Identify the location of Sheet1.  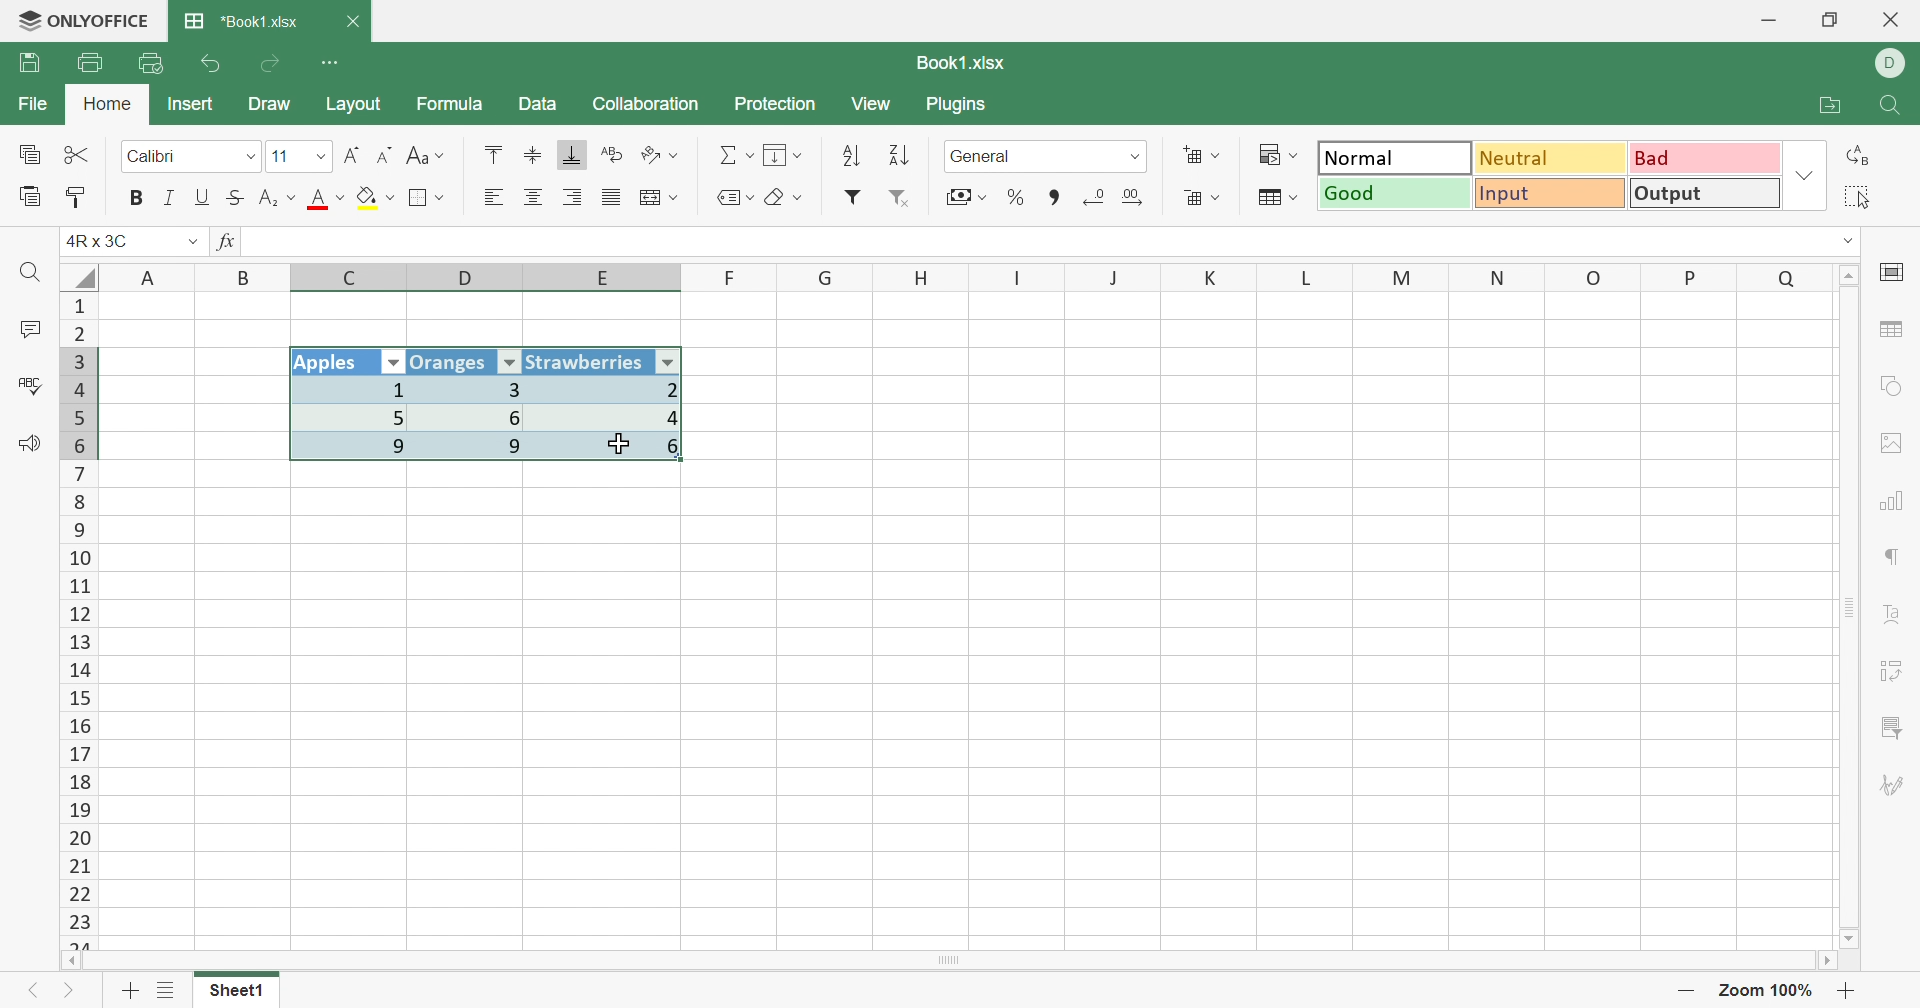
(236, 995).